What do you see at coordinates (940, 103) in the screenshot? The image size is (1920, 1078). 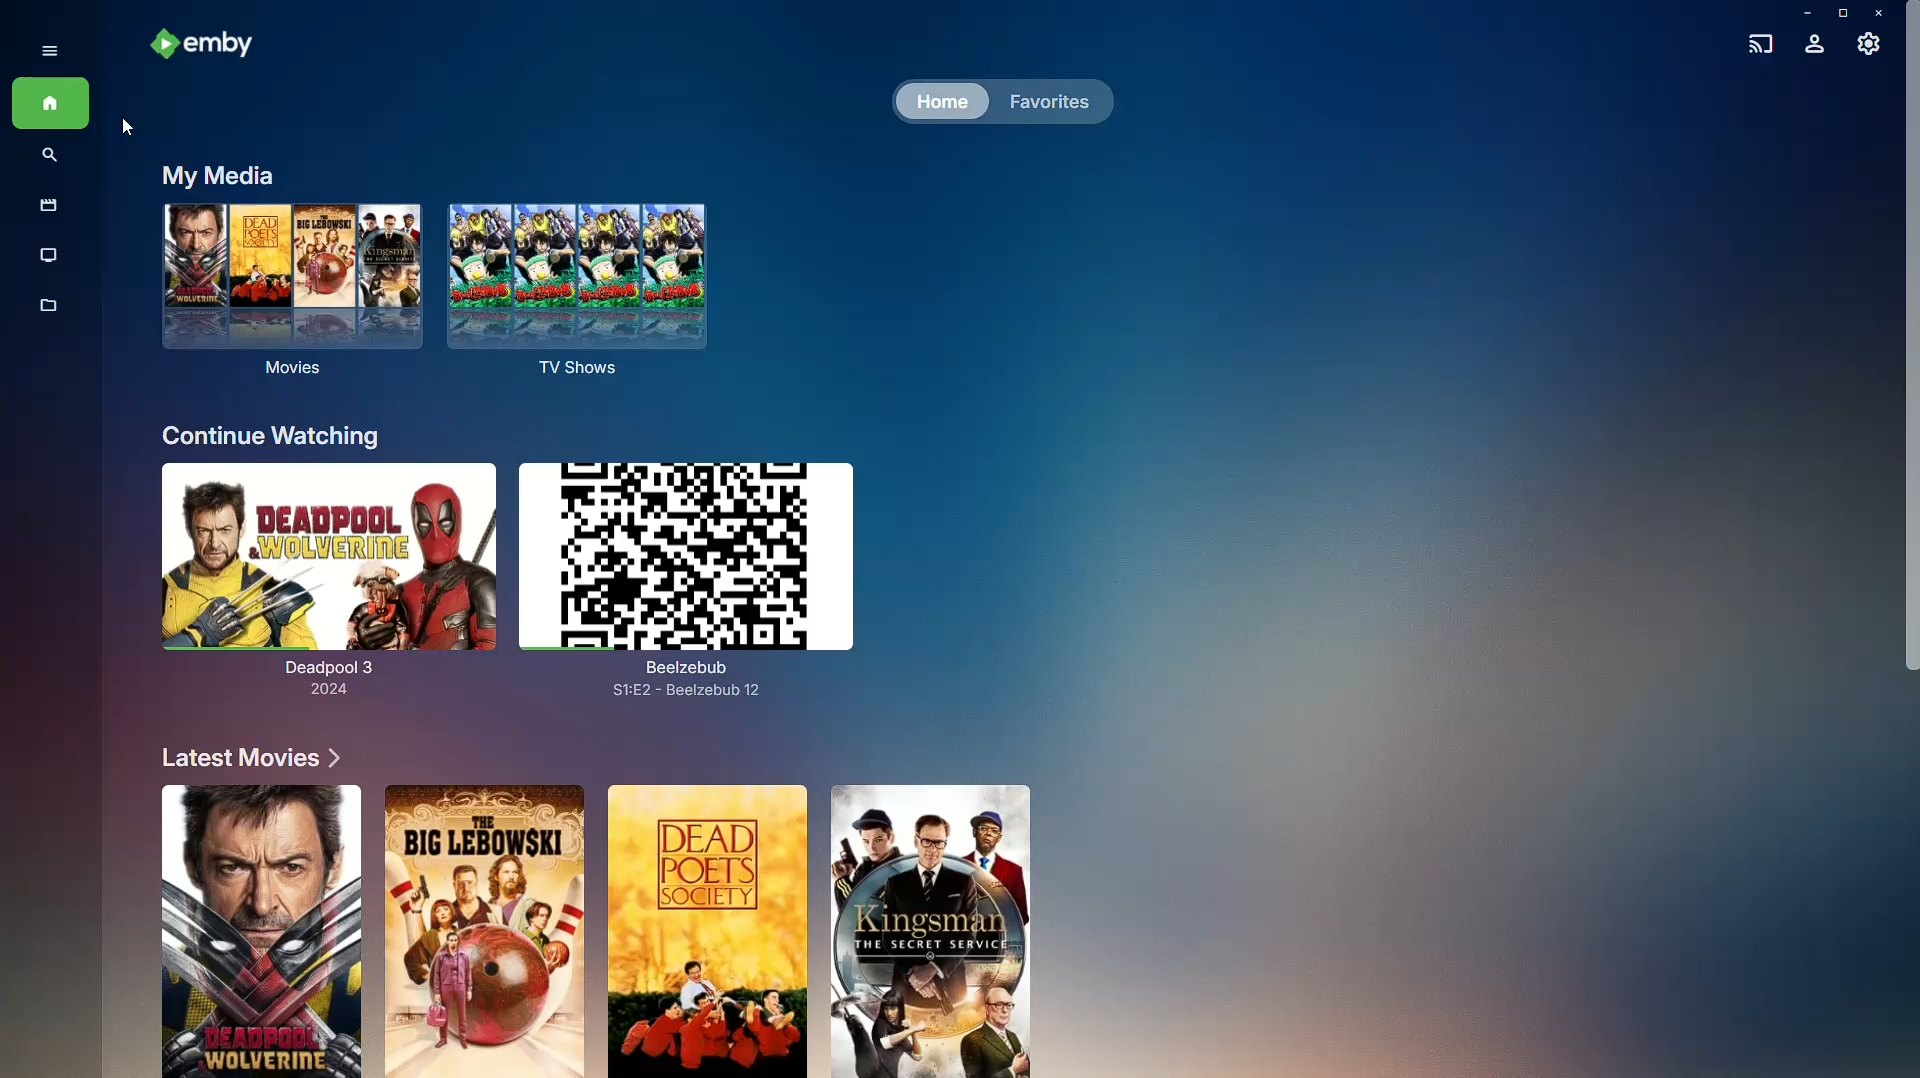 I see `Home` at bounding box center [940, 103].